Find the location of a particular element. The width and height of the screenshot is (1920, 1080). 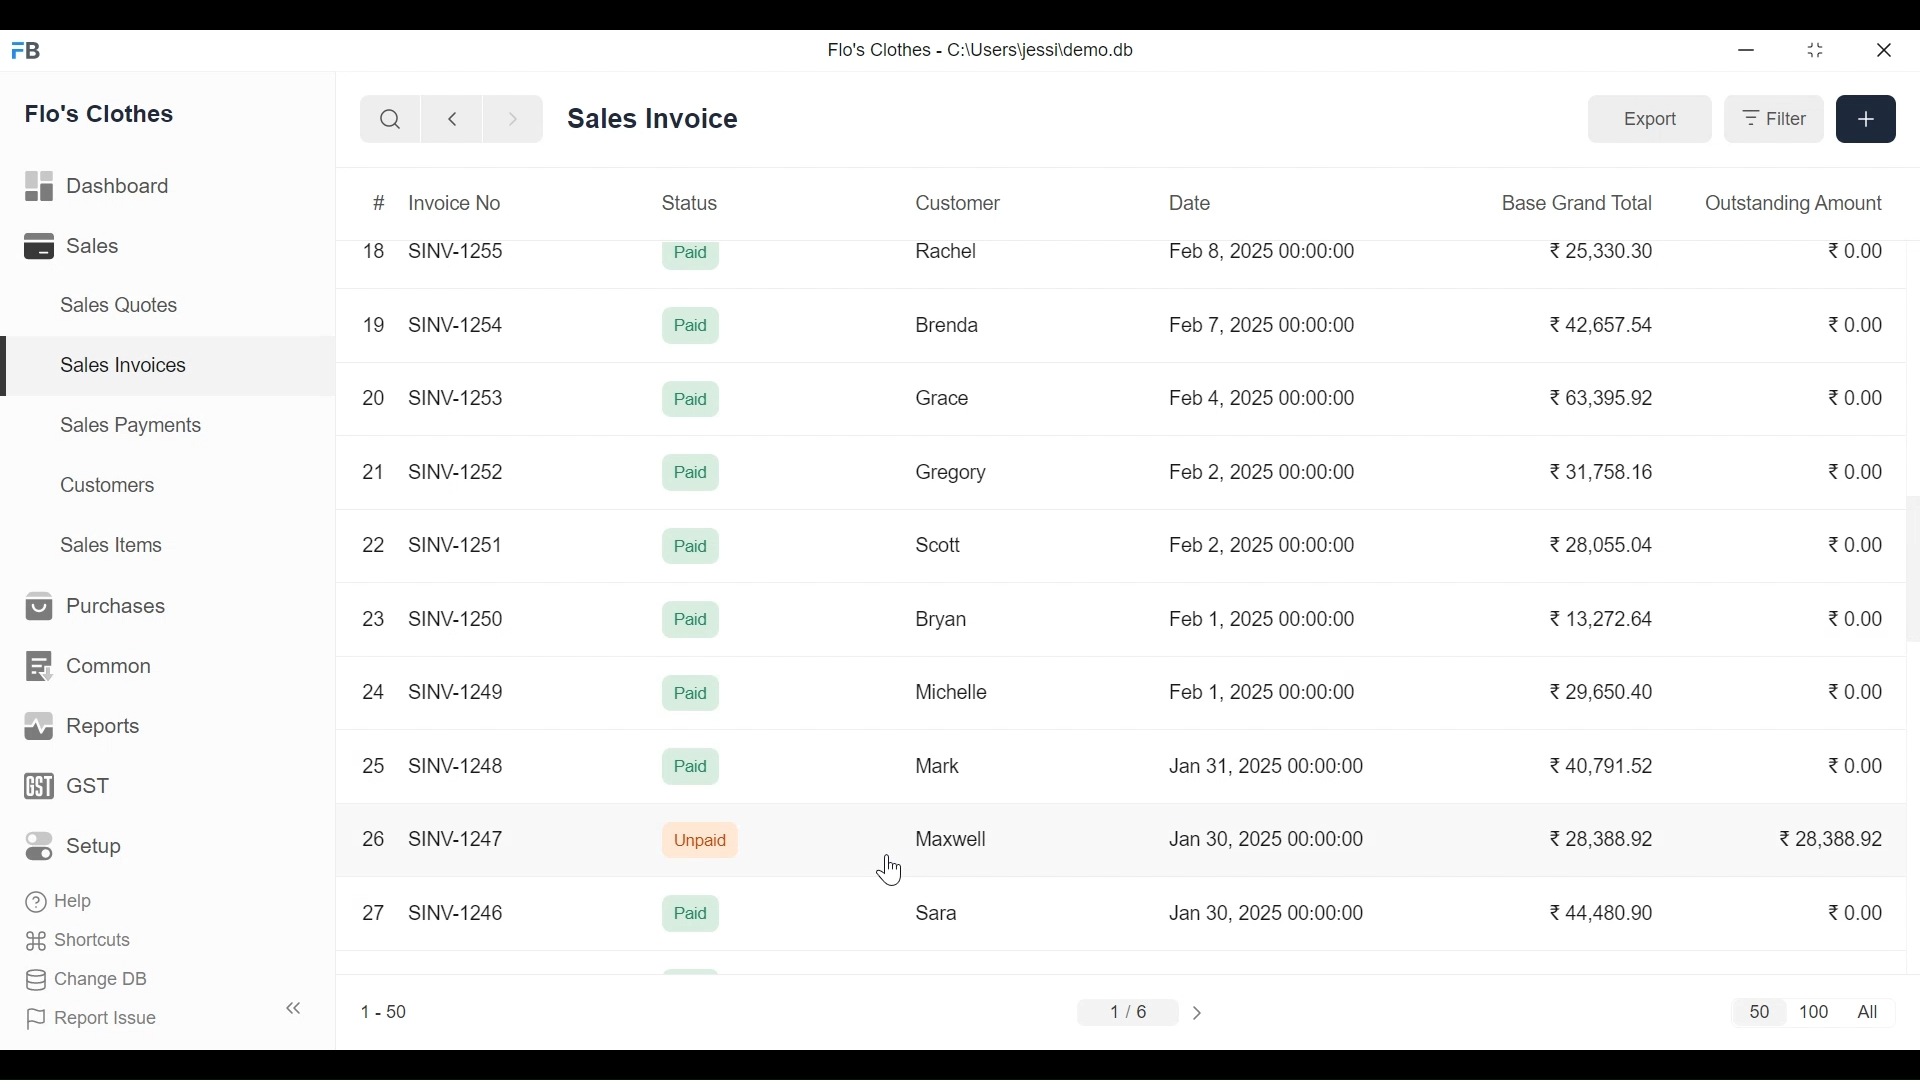

25 is located at coordinates (373, 764).